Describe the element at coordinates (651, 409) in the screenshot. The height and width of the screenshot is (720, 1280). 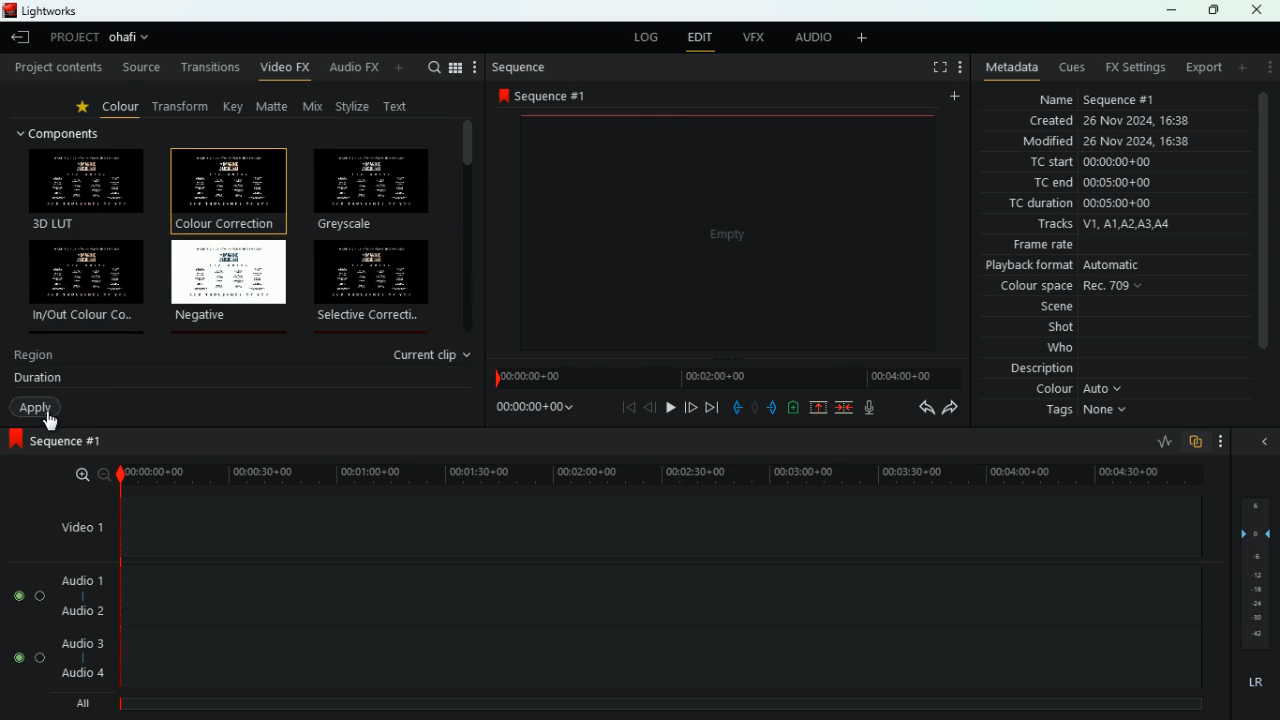
I see `backward` at that location.